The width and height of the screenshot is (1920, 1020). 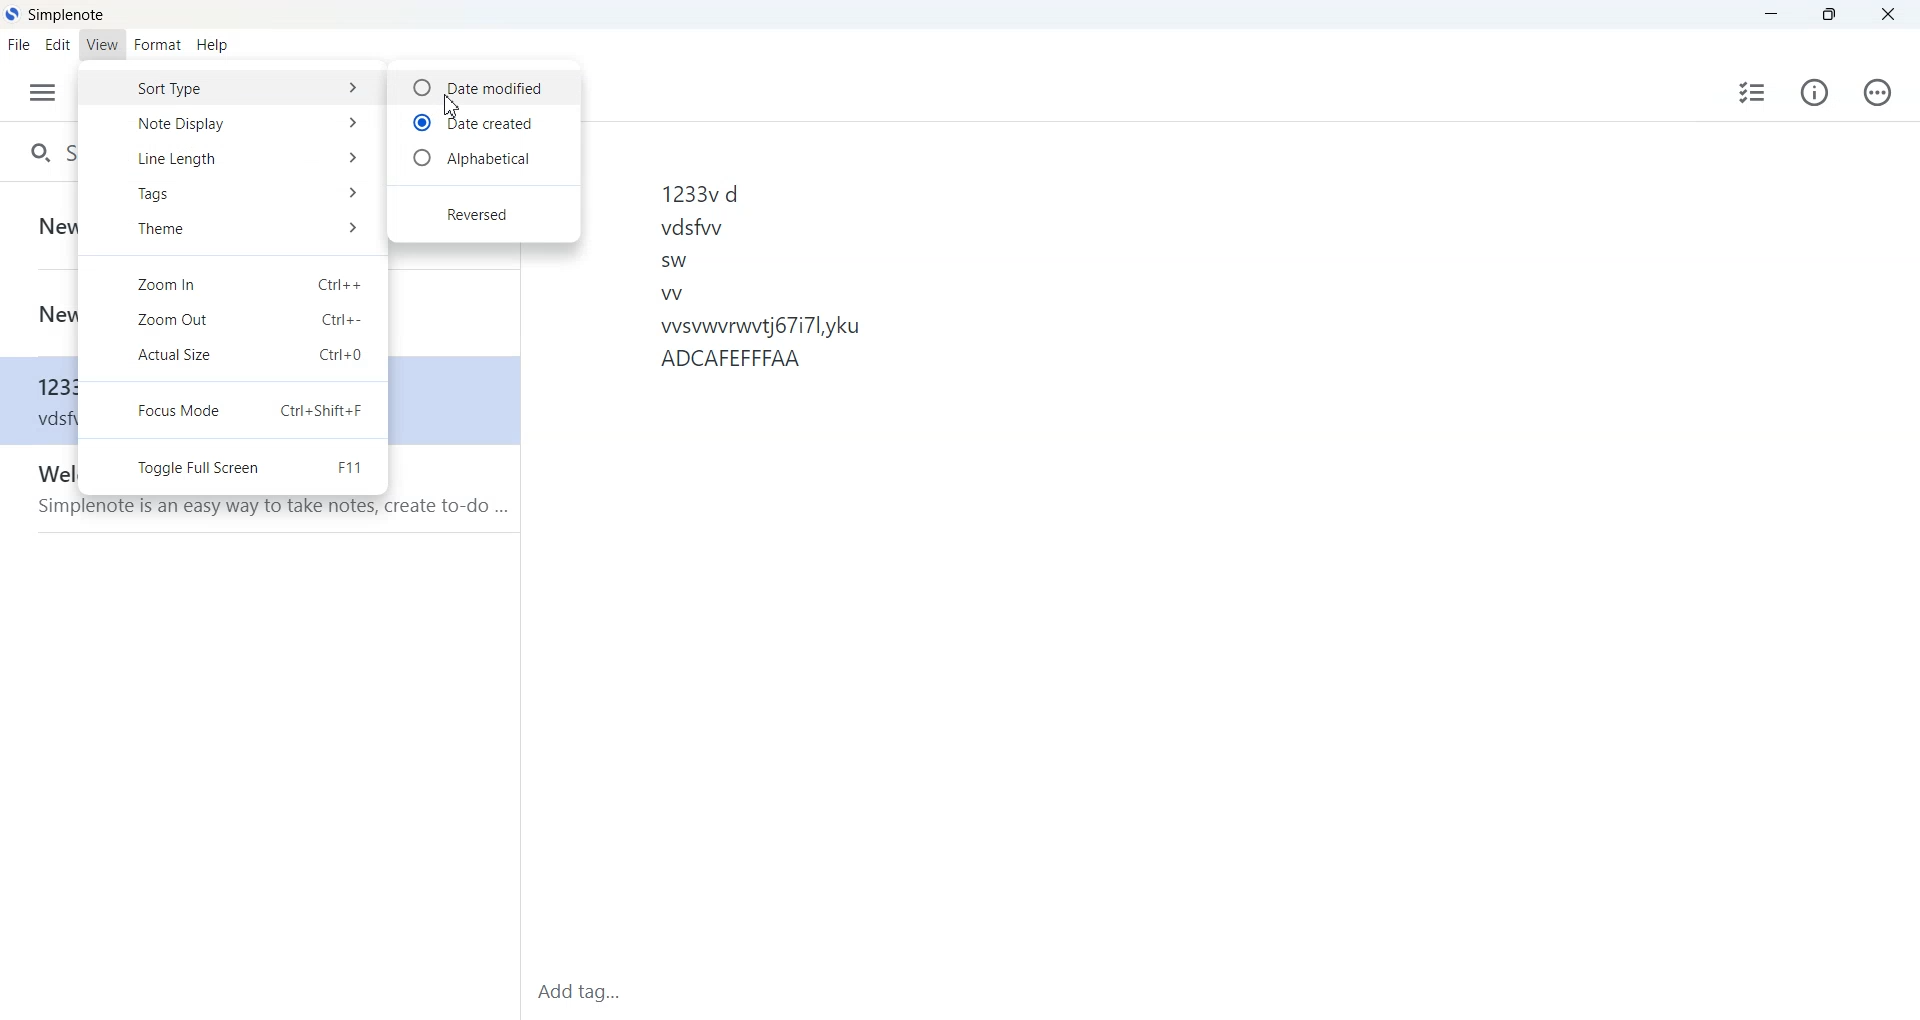 What do you see at coordinates (482, 214) in the screenshot?
I see `Reversed` at bounding box center [482, 214].